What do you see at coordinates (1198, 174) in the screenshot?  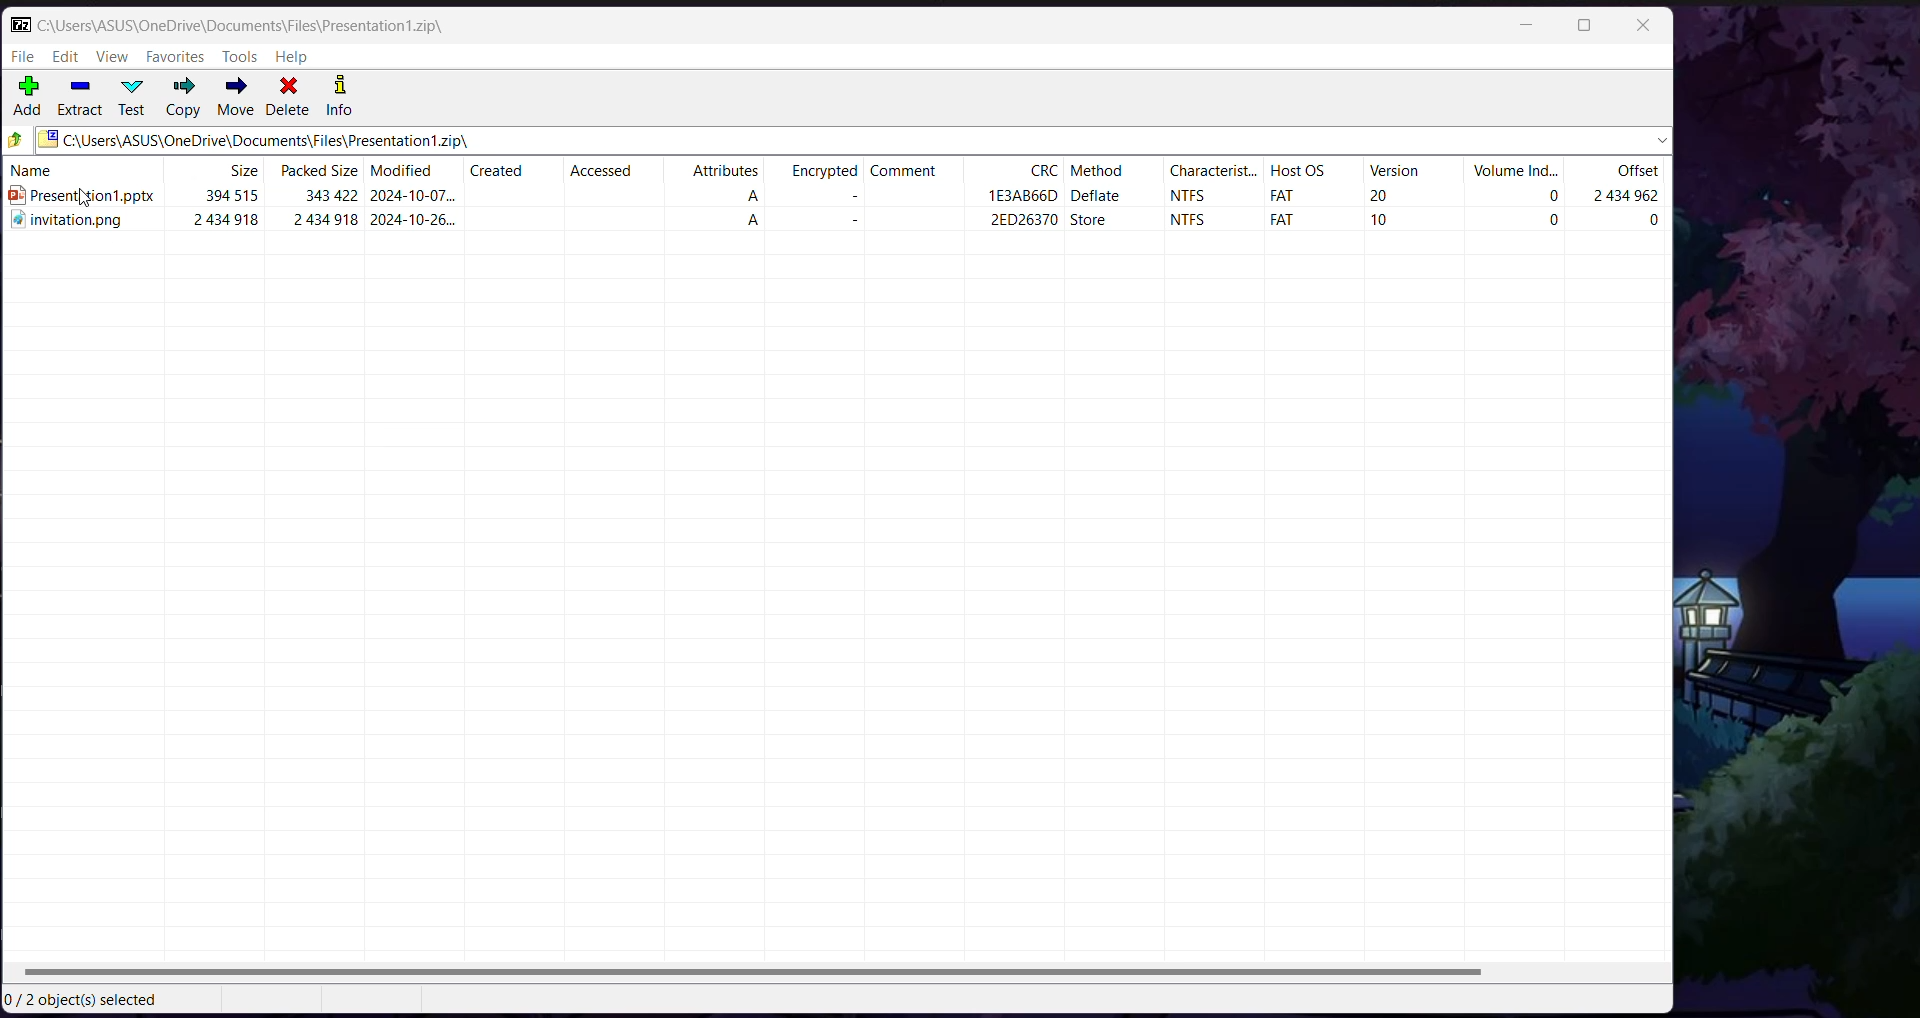 I see `‘characterist` at bounding box center [1198, 174].